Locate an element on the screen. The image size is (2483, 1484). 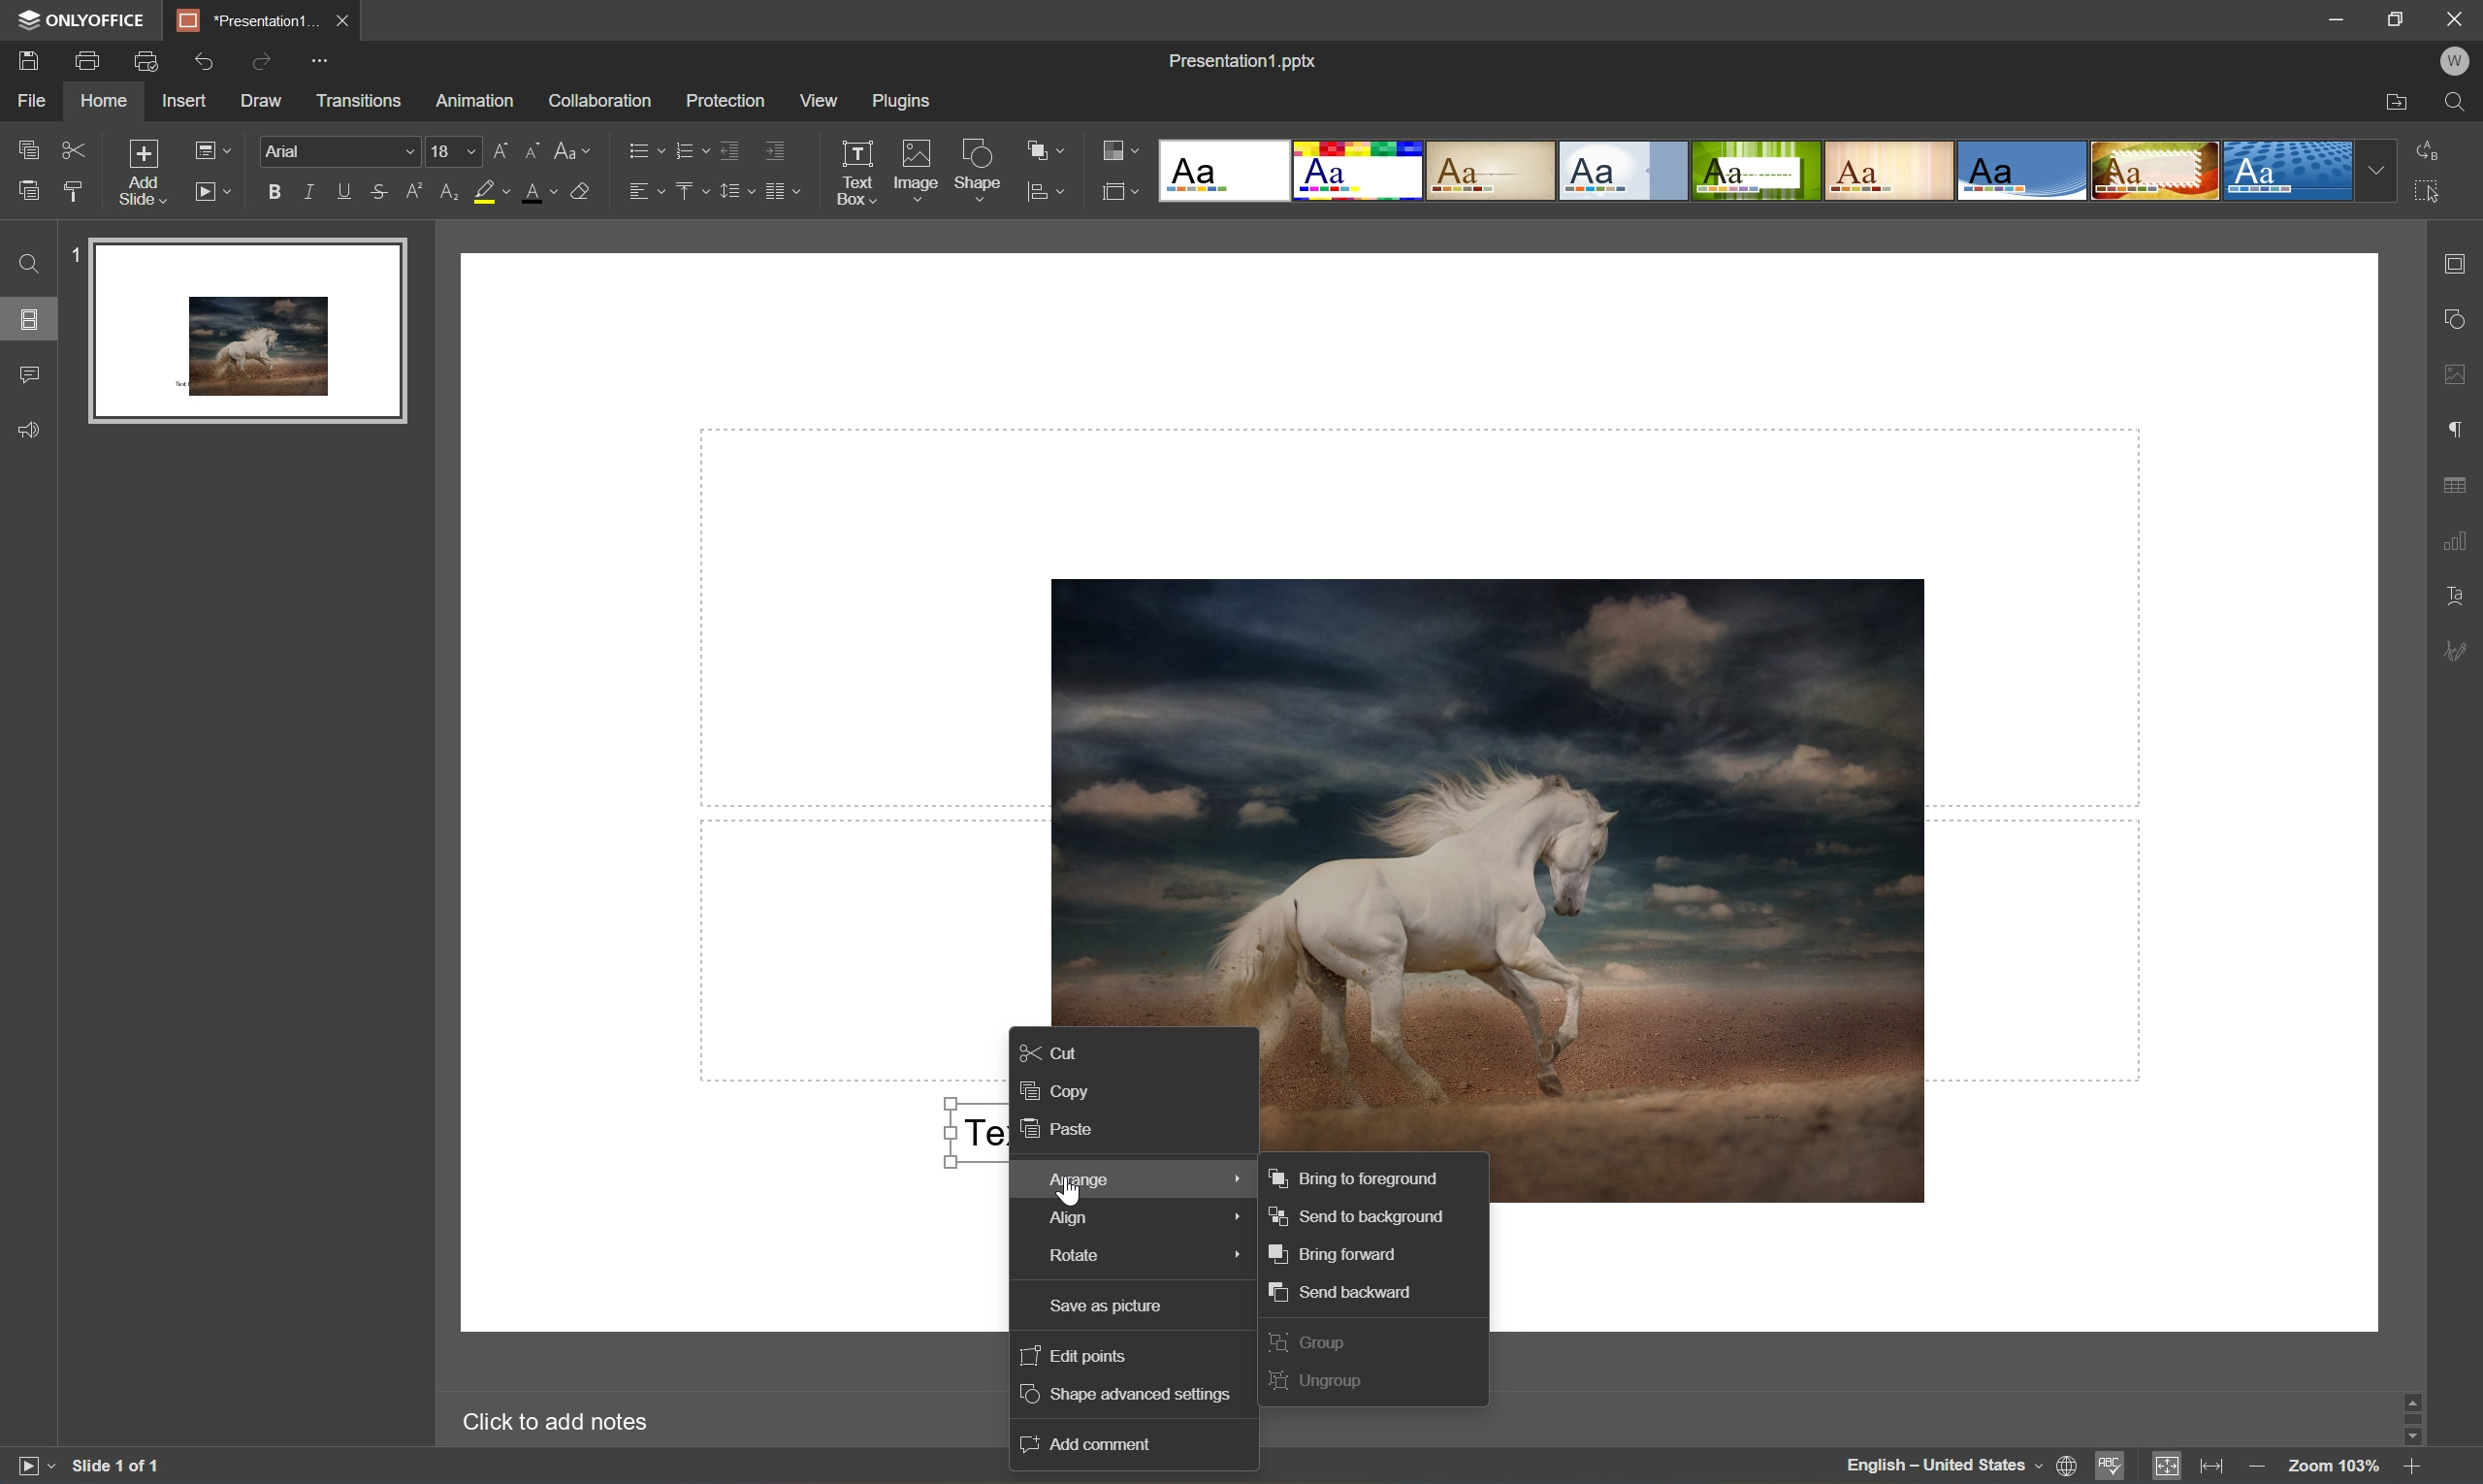
Add comment is located at coordinates (1091, 1443).